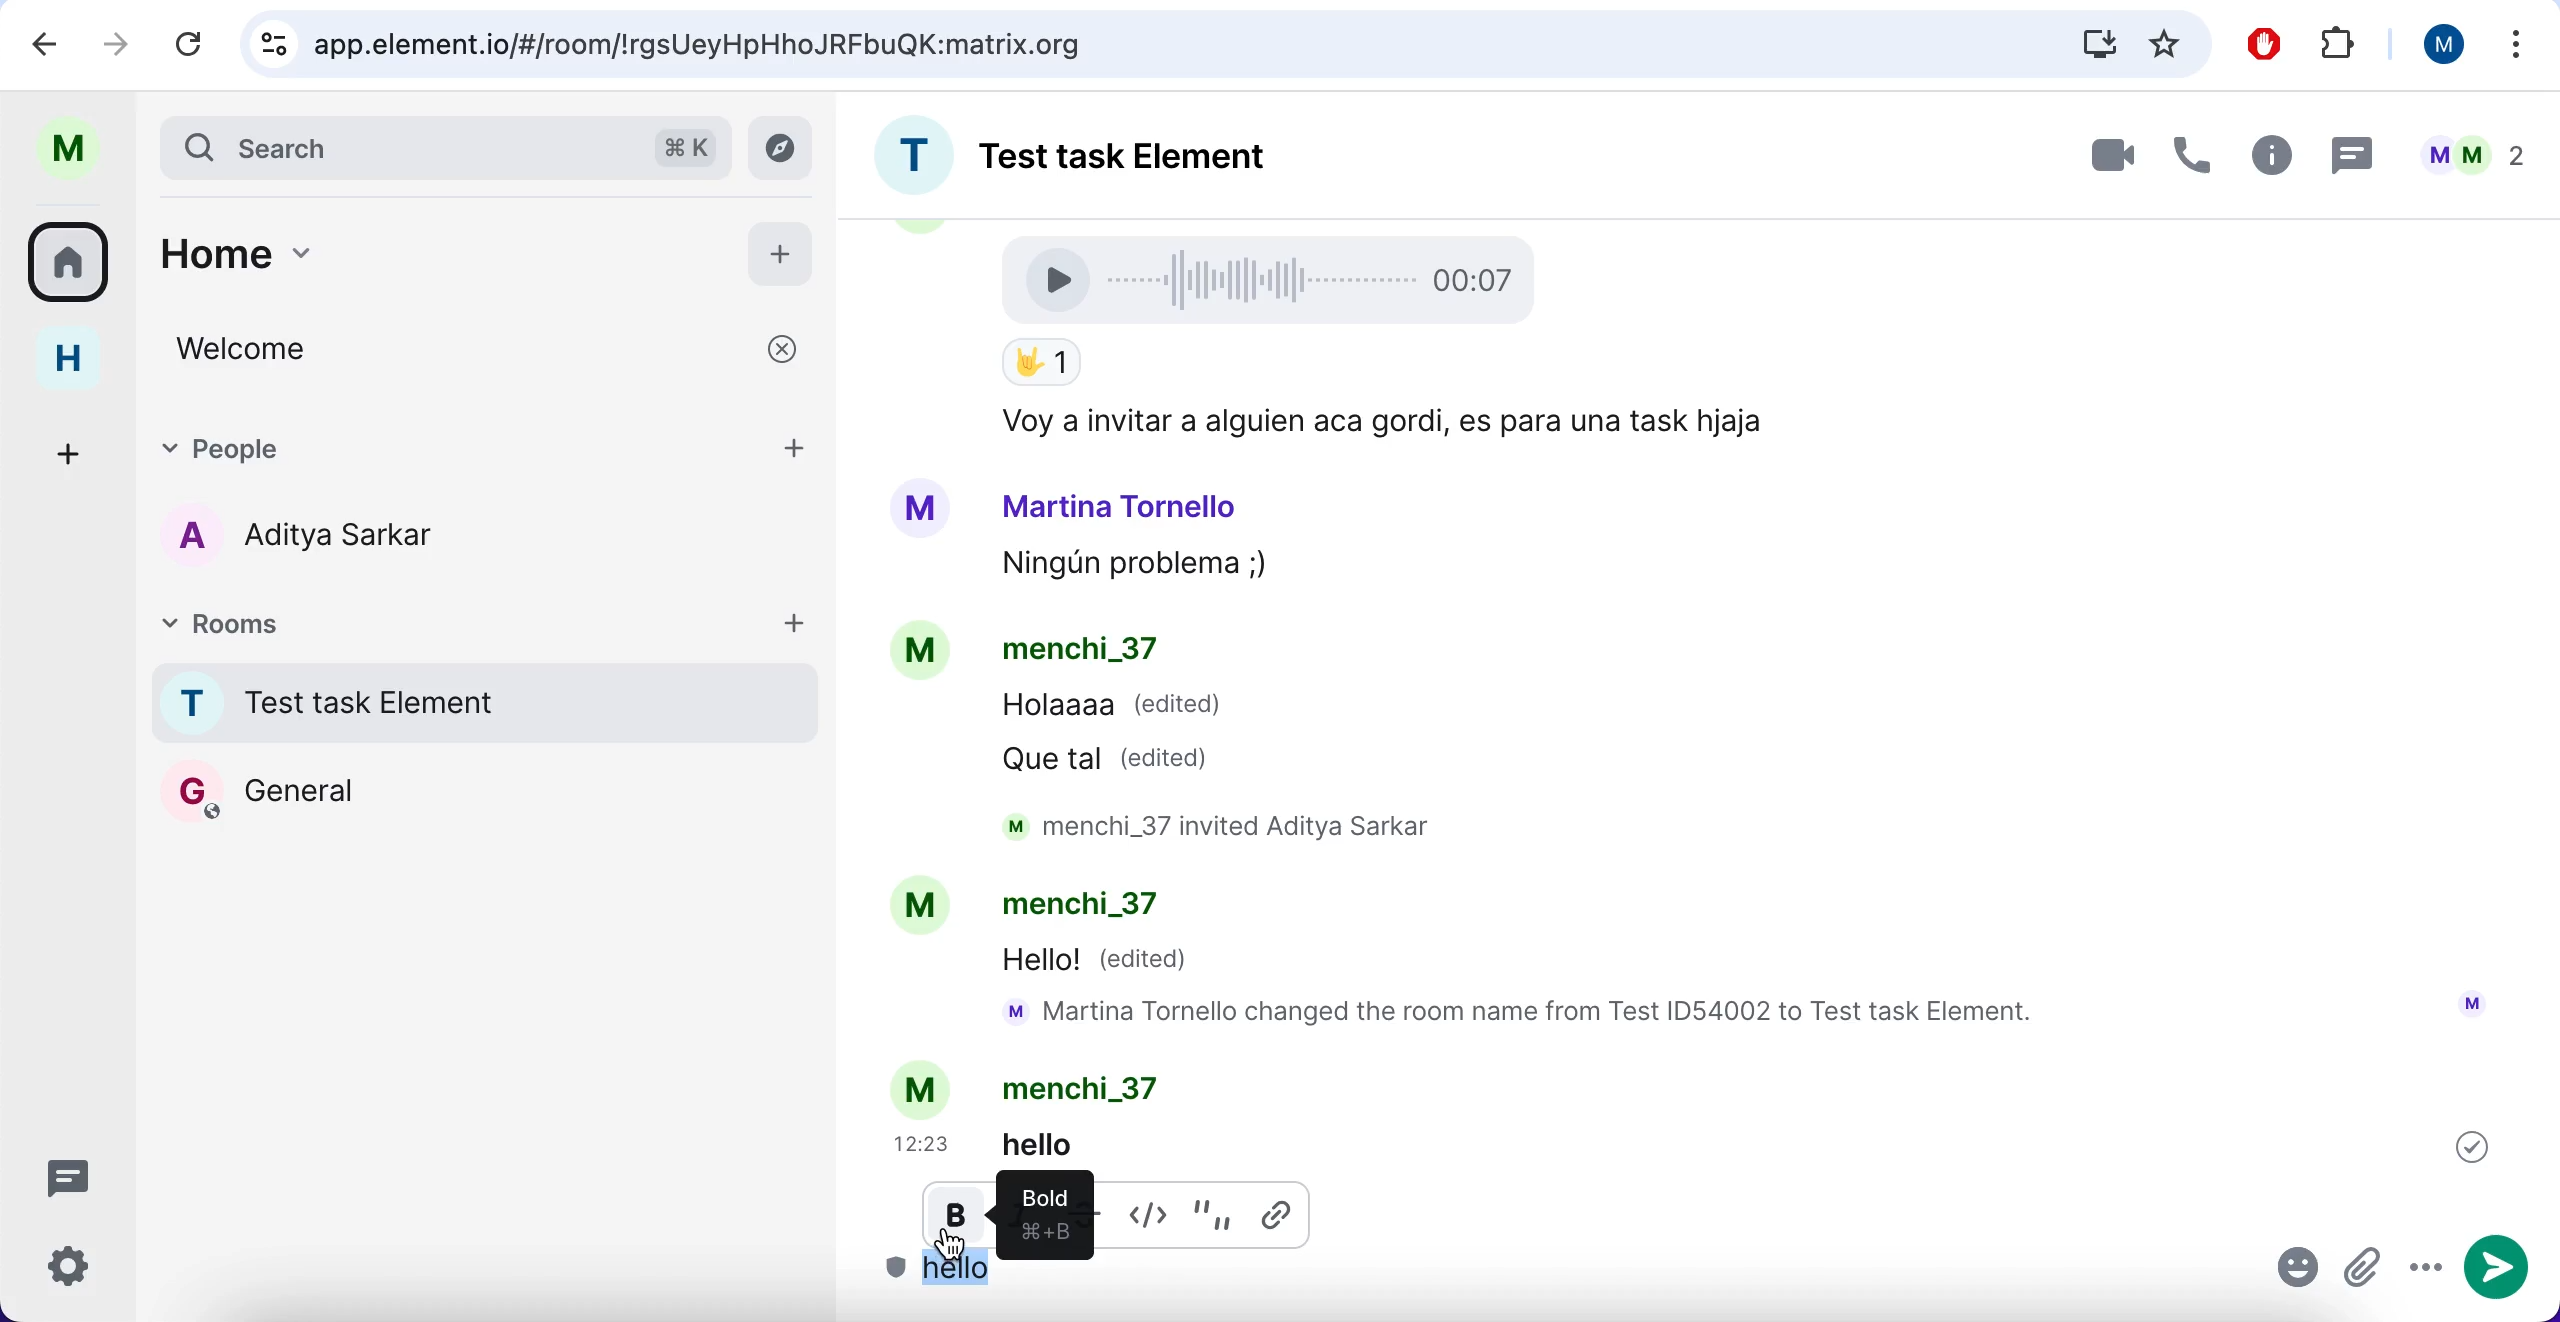  I want to click on cursor, so click(950, 1253).